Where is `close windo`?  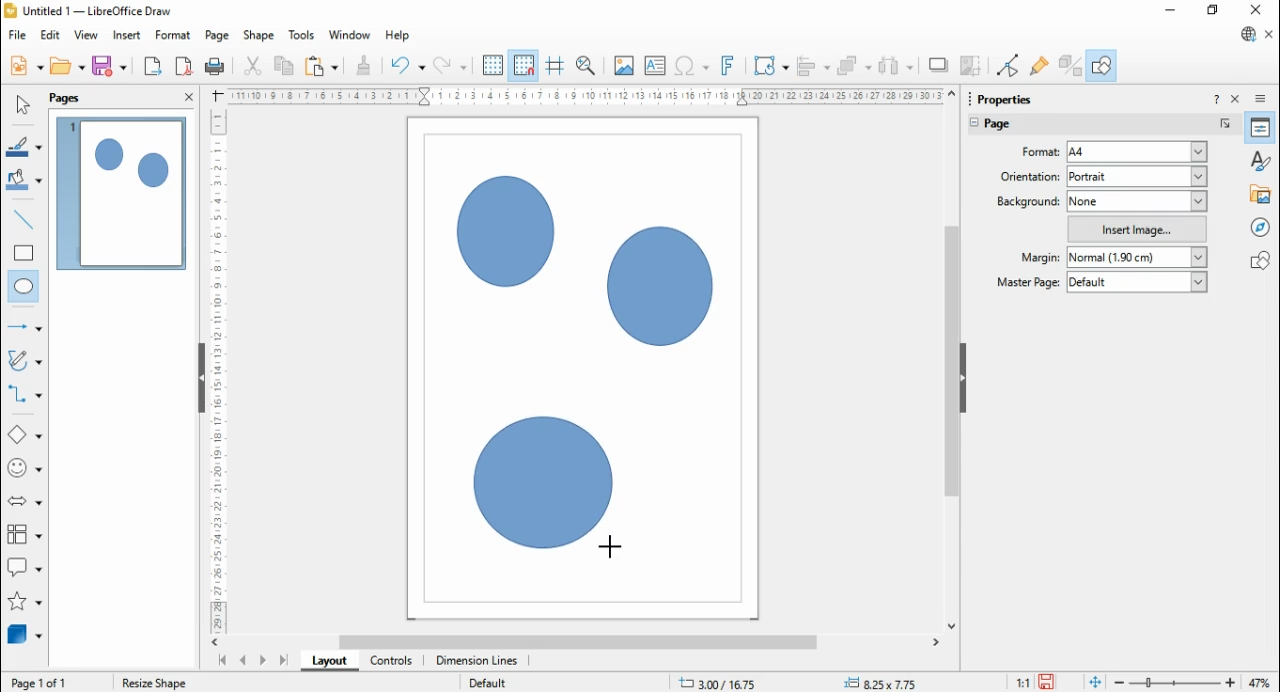 close windo is located at coordinates (1259, 11).